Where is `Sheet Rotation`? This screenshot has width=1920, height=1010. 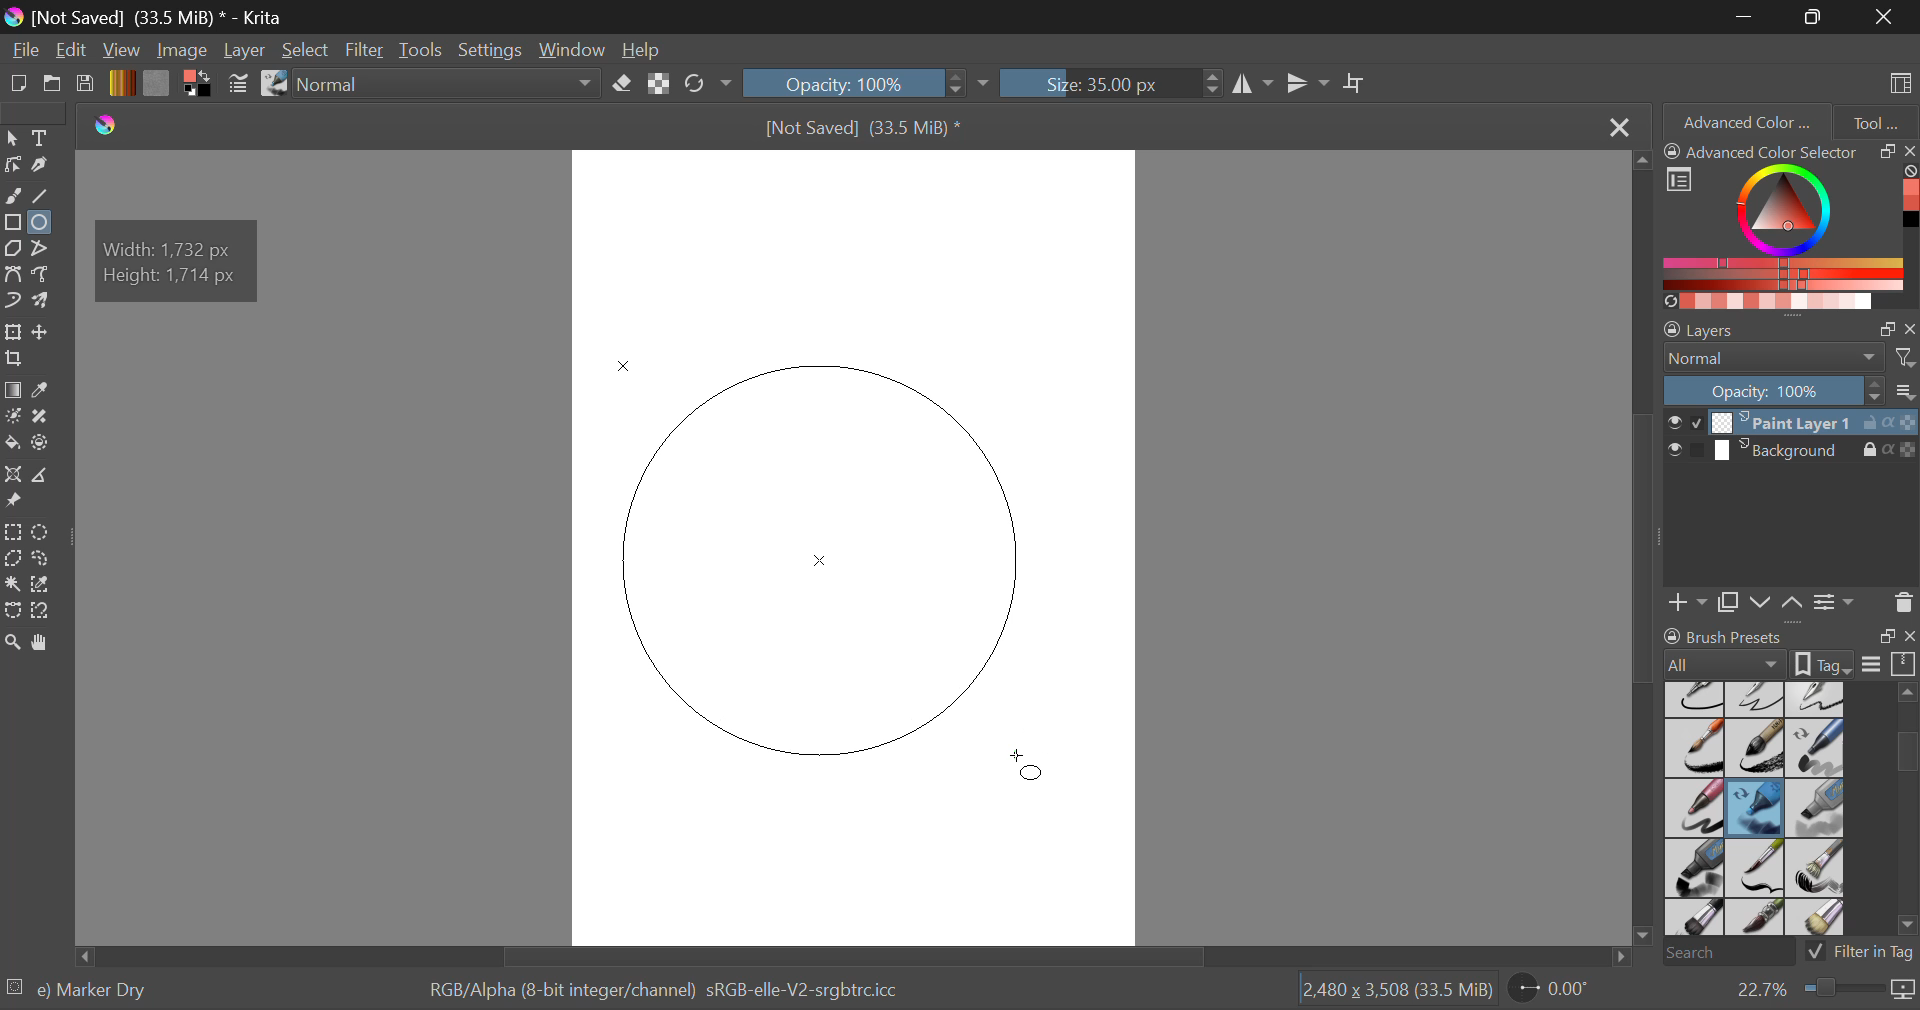
Sheet Rotation is located at coordinates (1560, 989).